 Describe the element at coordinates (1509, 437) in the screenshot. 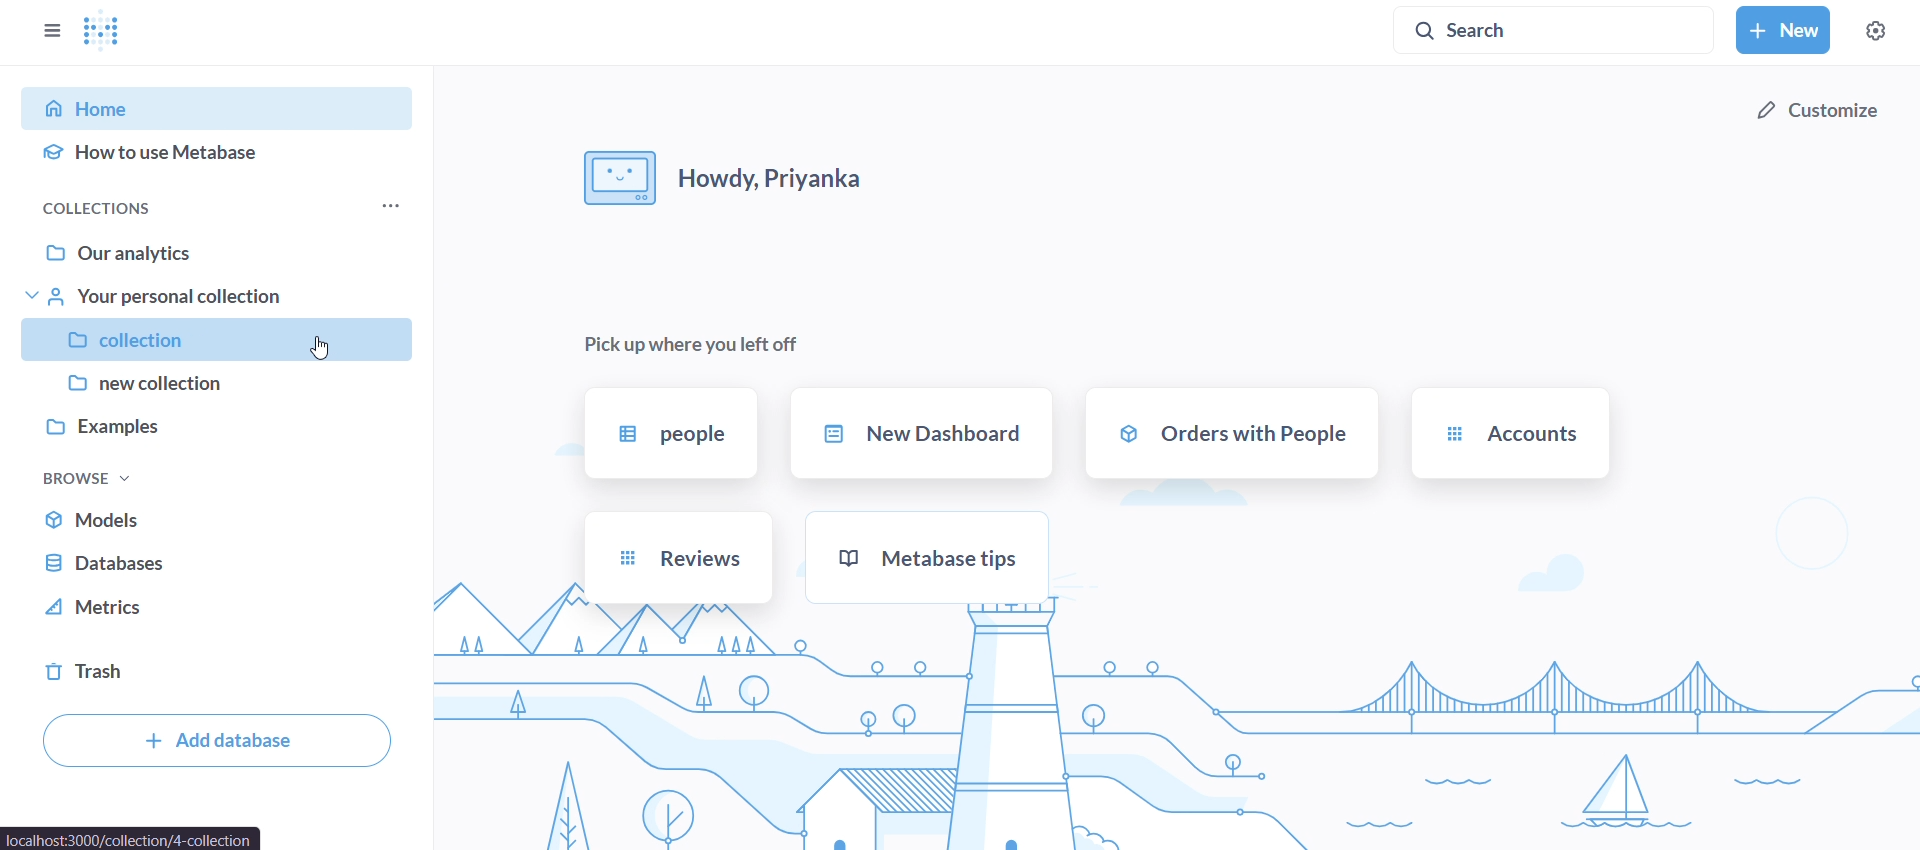

I see `accounts` at that location.